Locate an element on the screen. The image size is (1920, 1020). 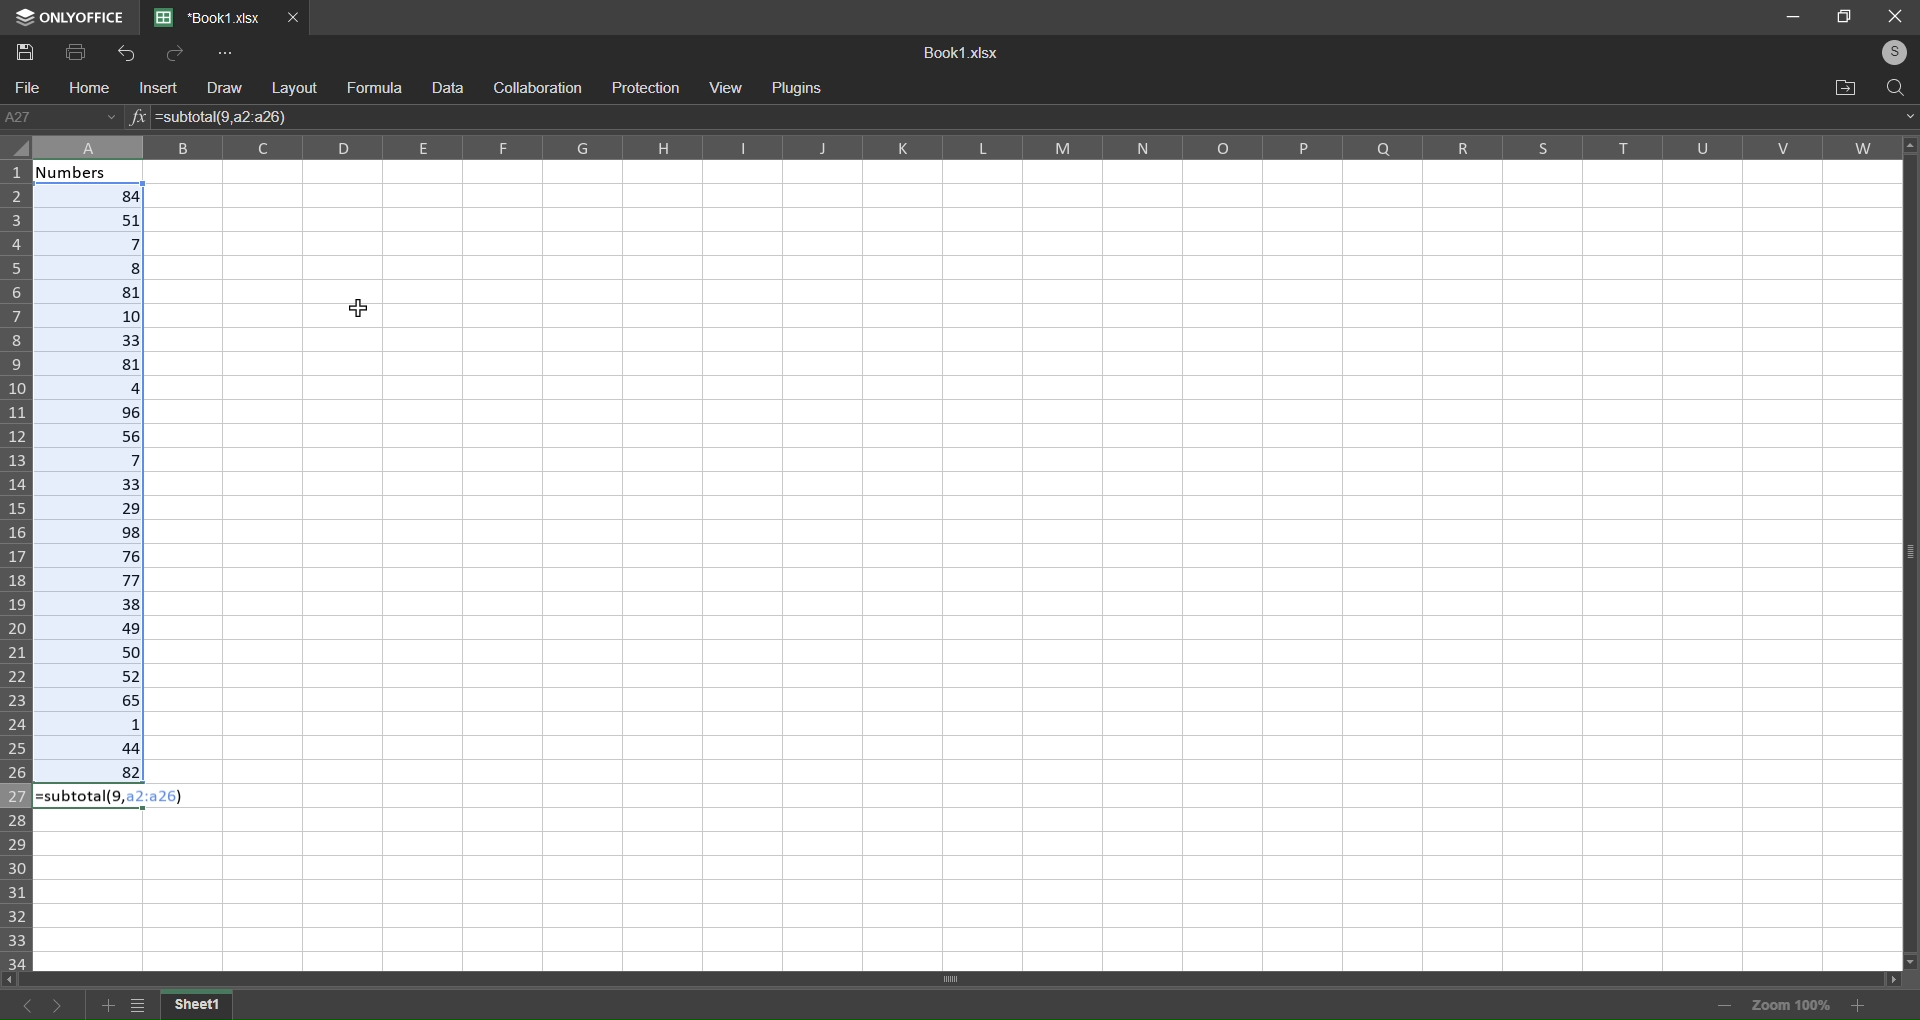
draw is located at coordinates (222, 88).